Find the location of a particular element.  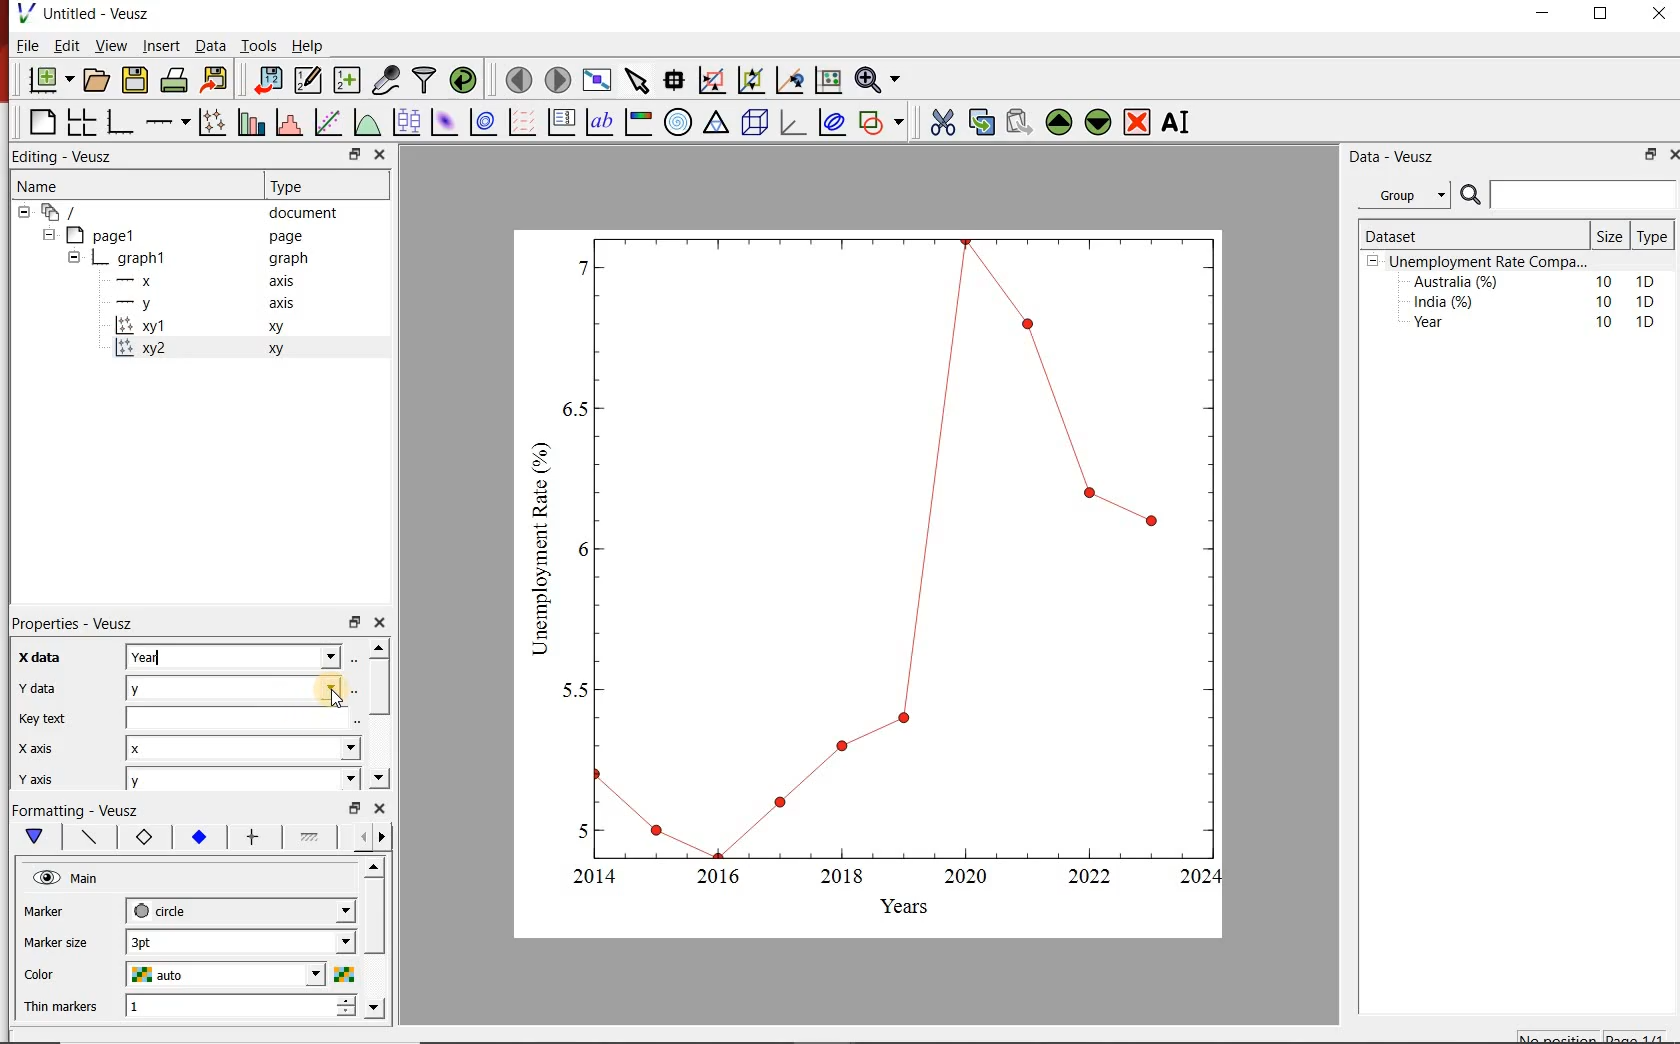

plot line is located at coordinates (91, 838).